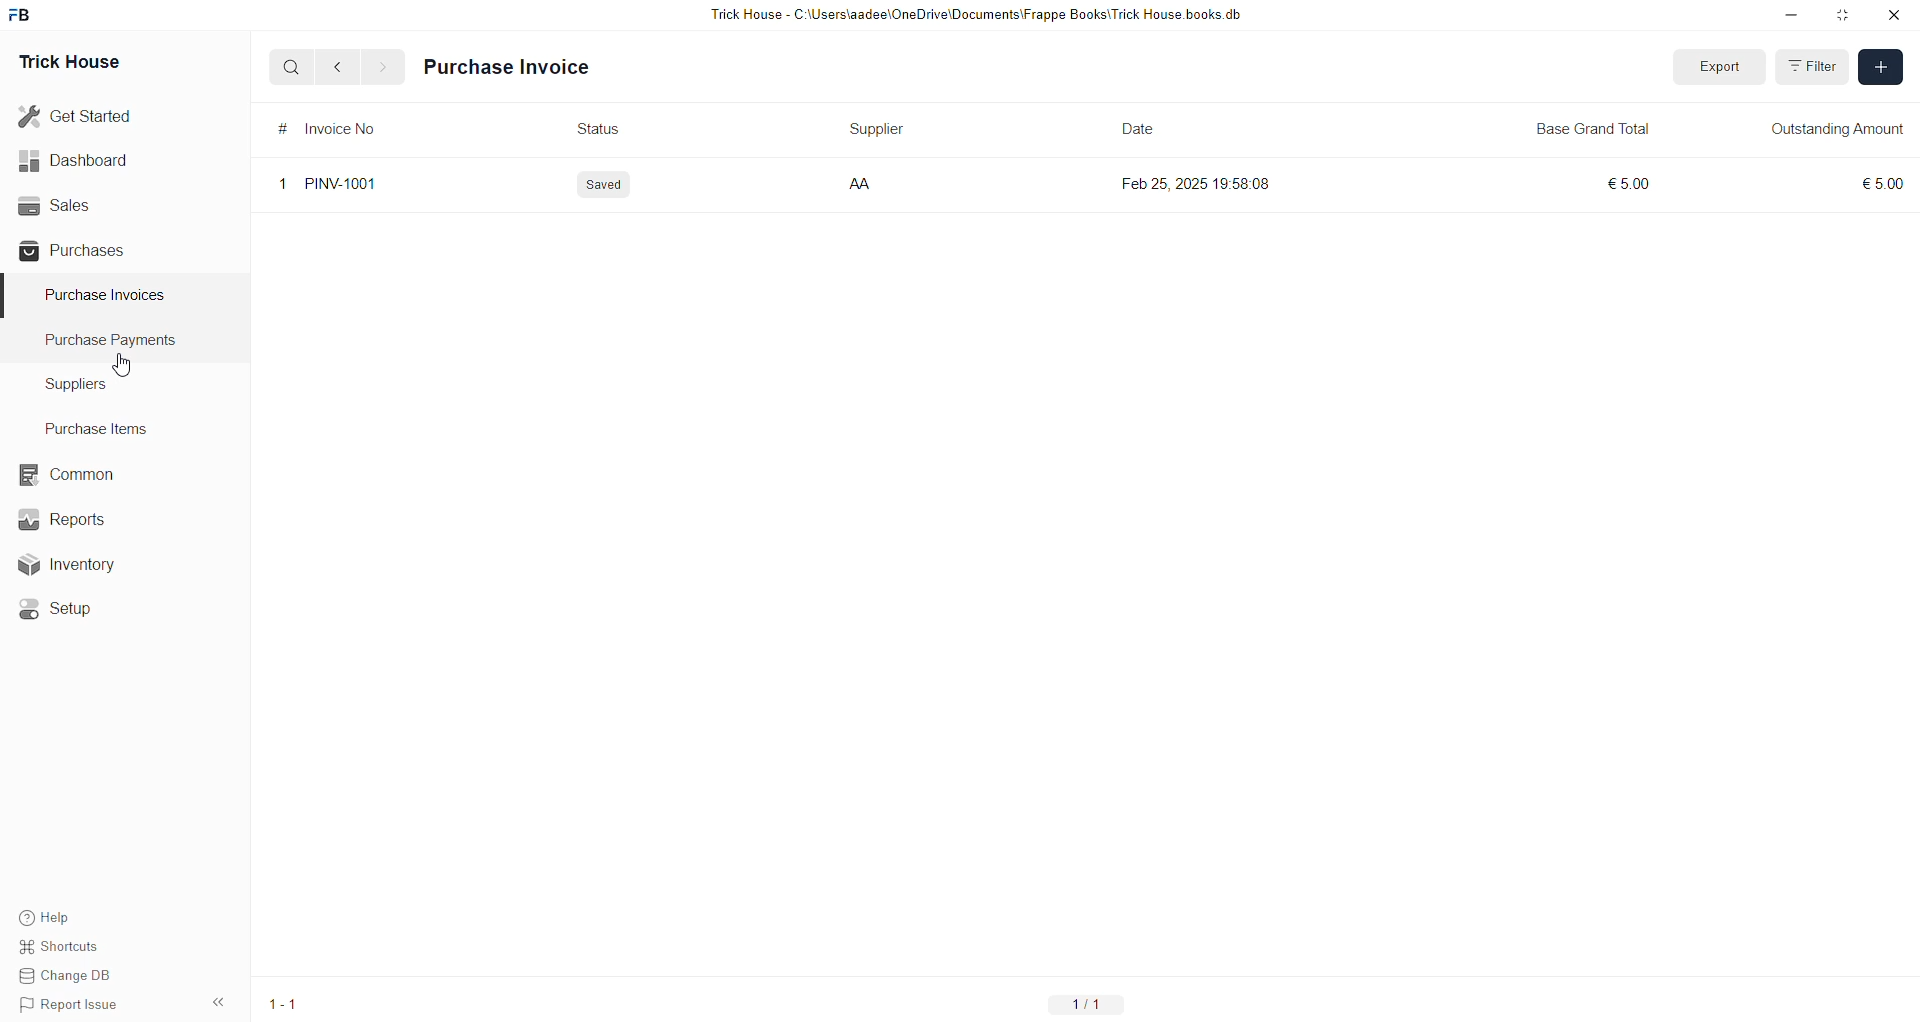 The width and height of the screenshot is (1920, 1022). I want to click on frappebooks logo, so click(22, 12).